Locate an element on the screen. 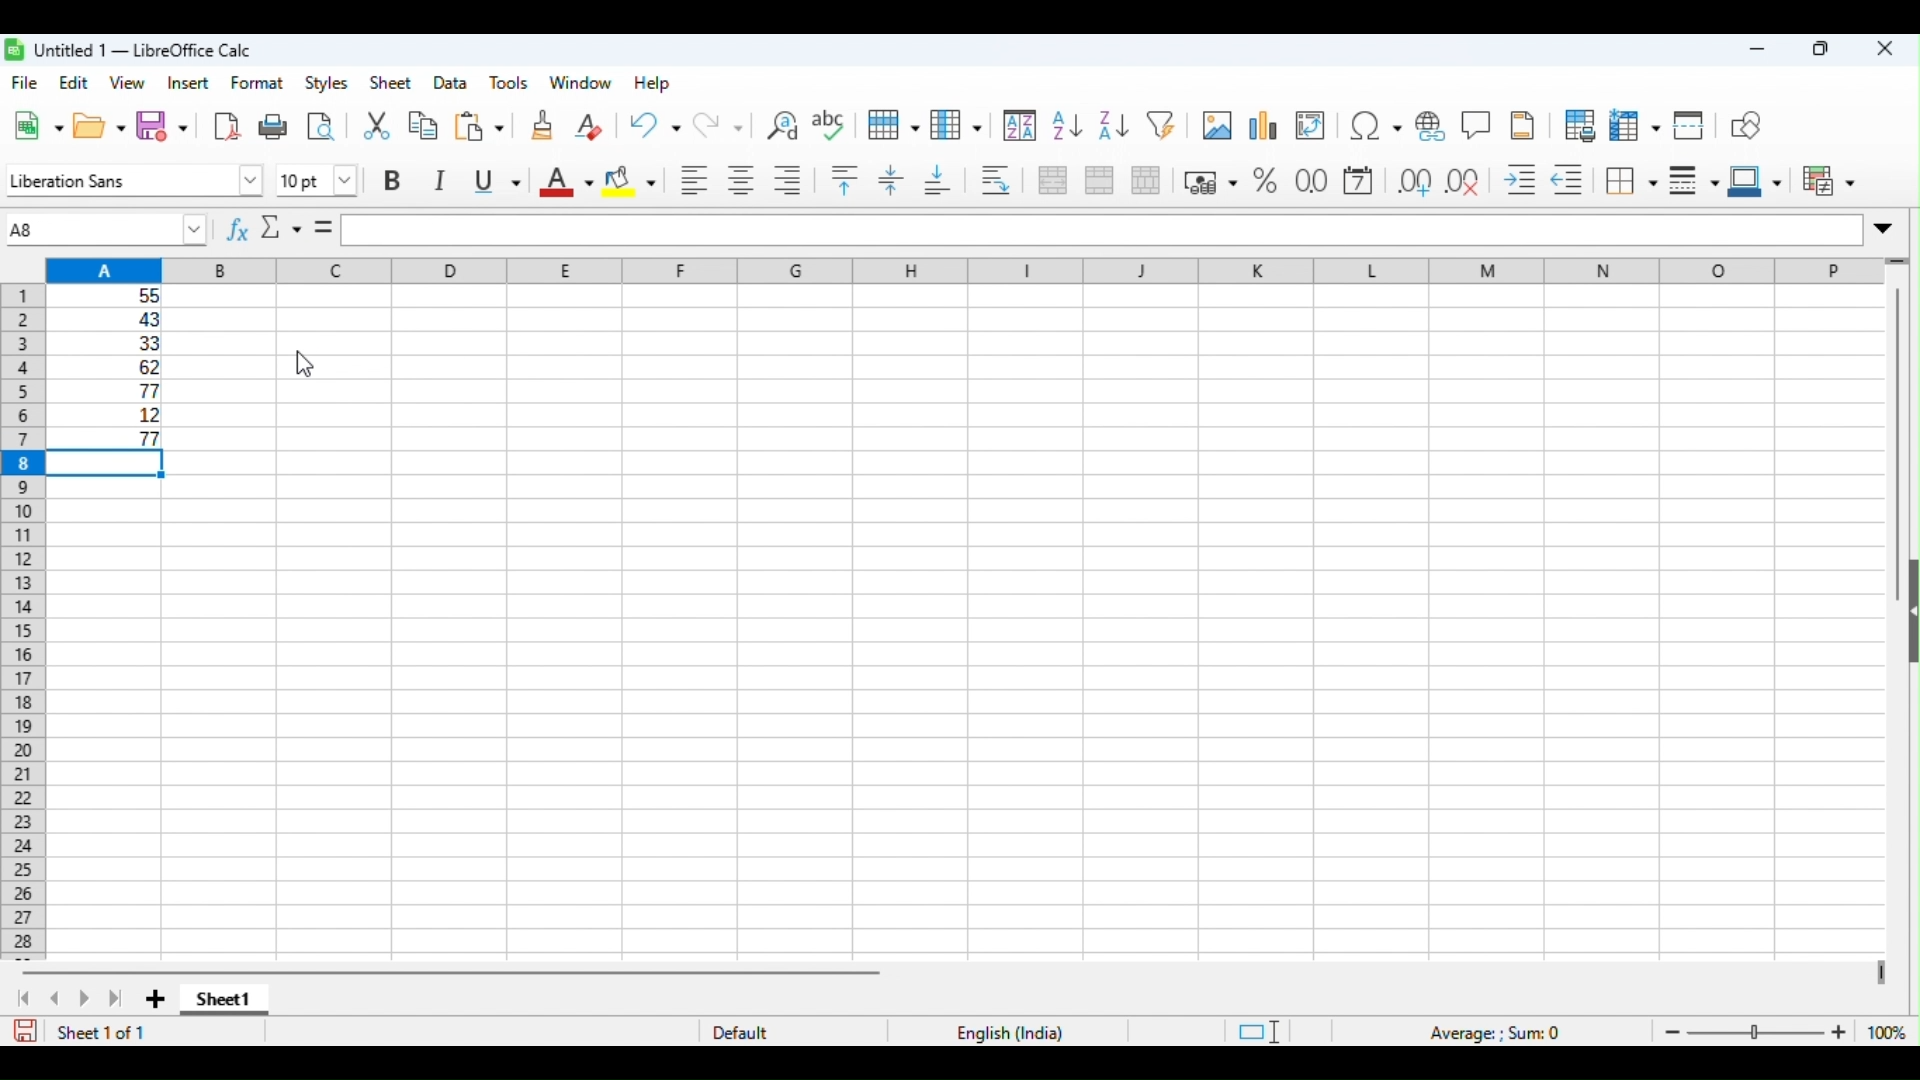 The width and height of the screenshot is (1920, 1080). standard selection is located at coordinates (1256, 1031).